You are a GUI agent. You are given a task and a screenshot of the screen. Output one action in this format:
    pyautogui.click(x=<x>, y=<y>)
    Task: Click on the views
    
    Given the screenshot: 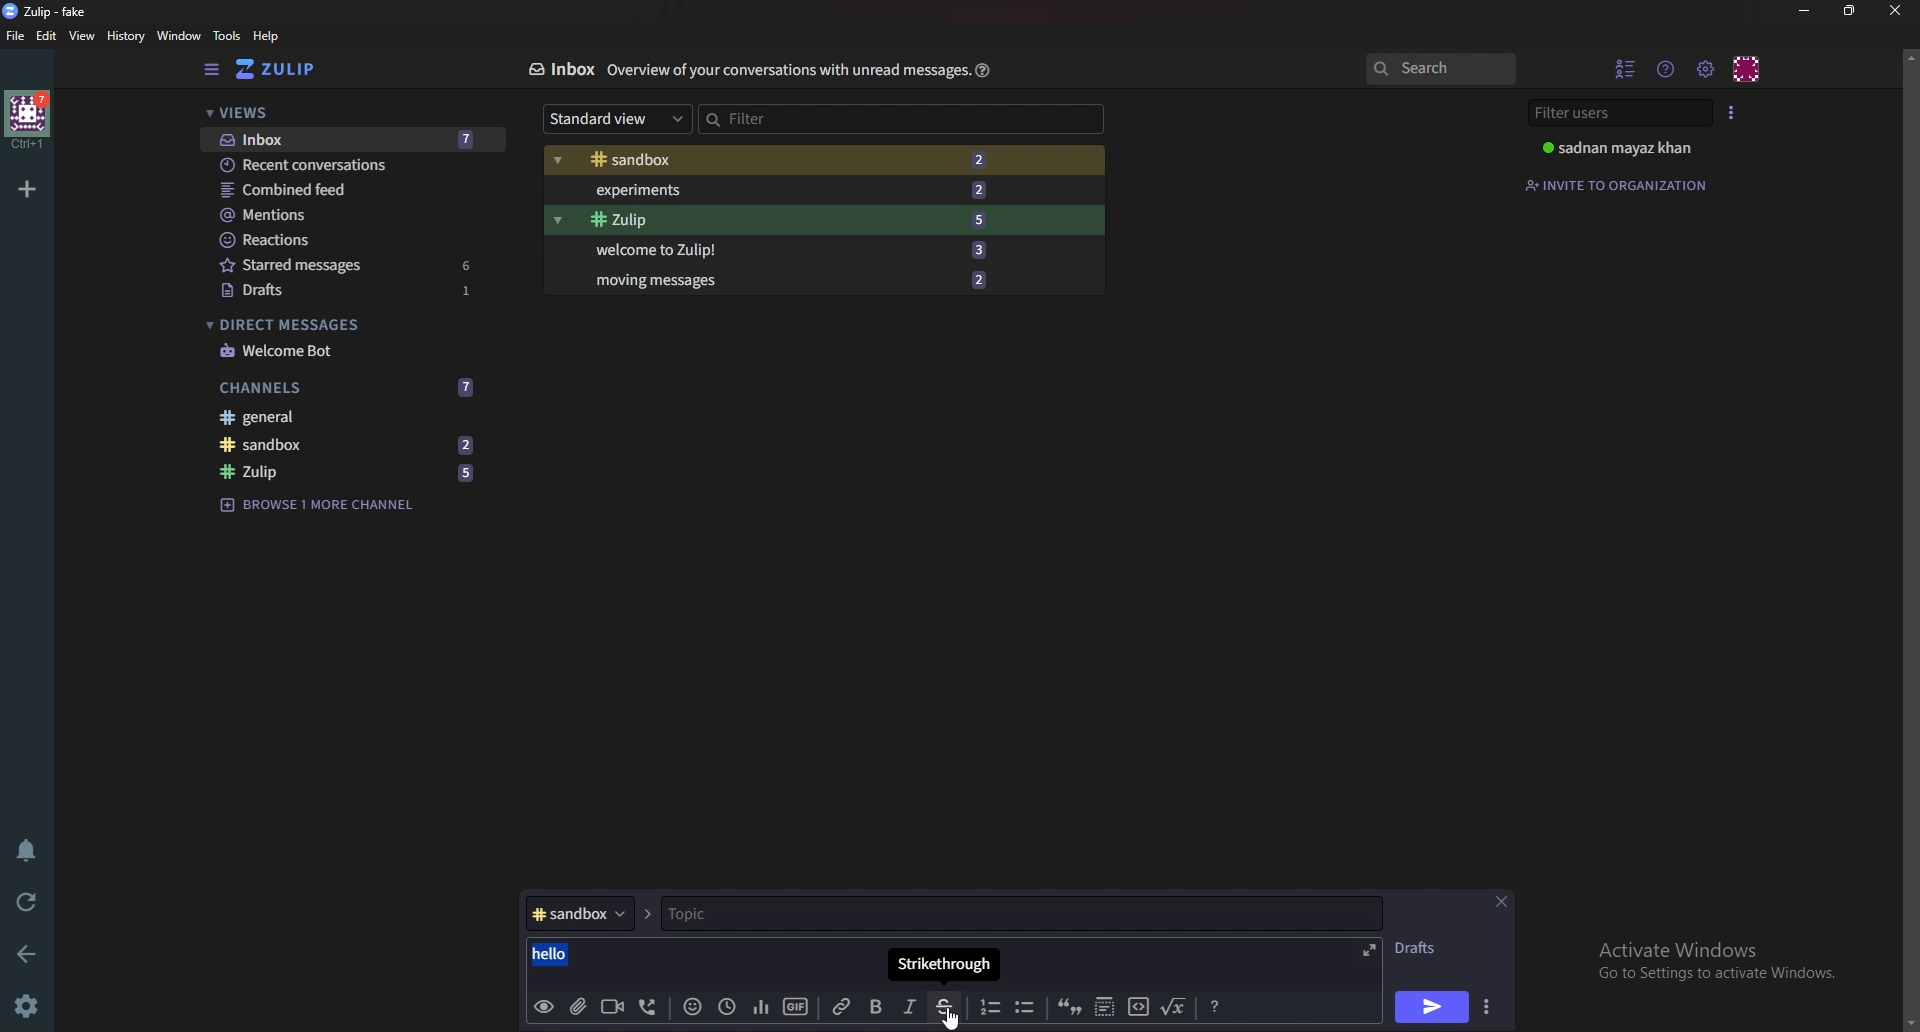 What is the action you would take?
    pyautogui.click(x=349, y=112)
    